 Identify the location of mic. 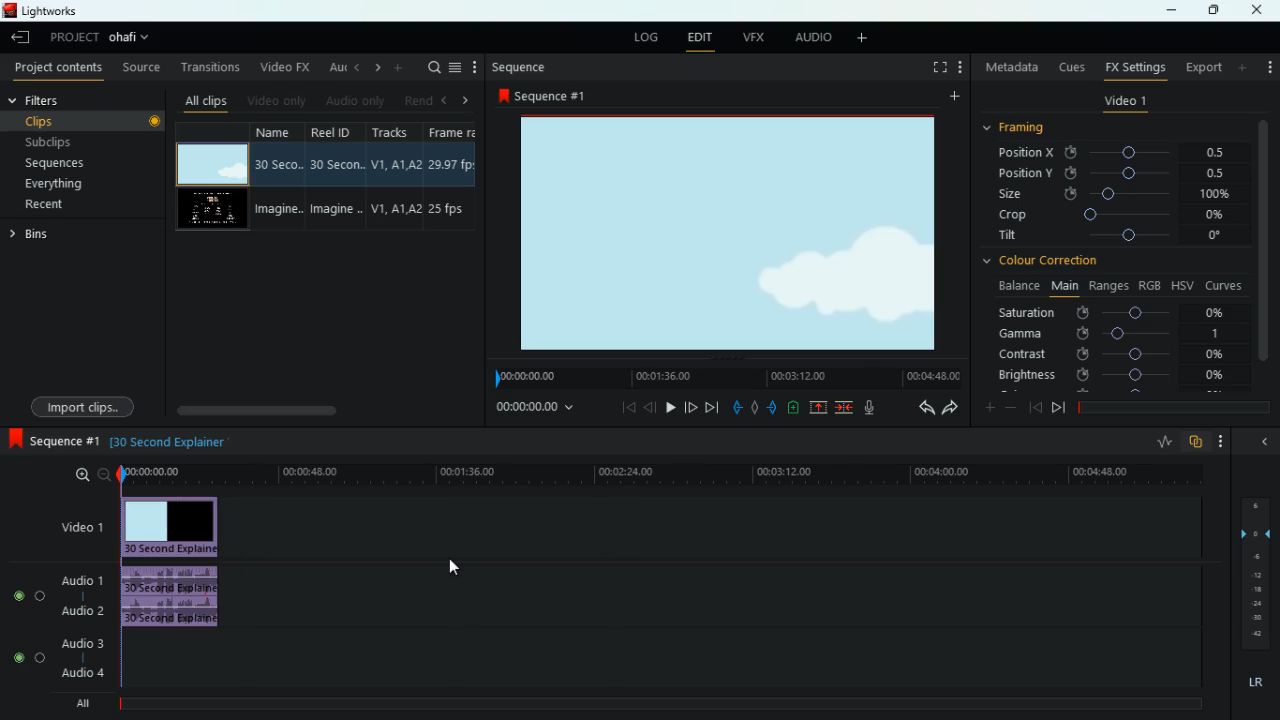
(869, 407).